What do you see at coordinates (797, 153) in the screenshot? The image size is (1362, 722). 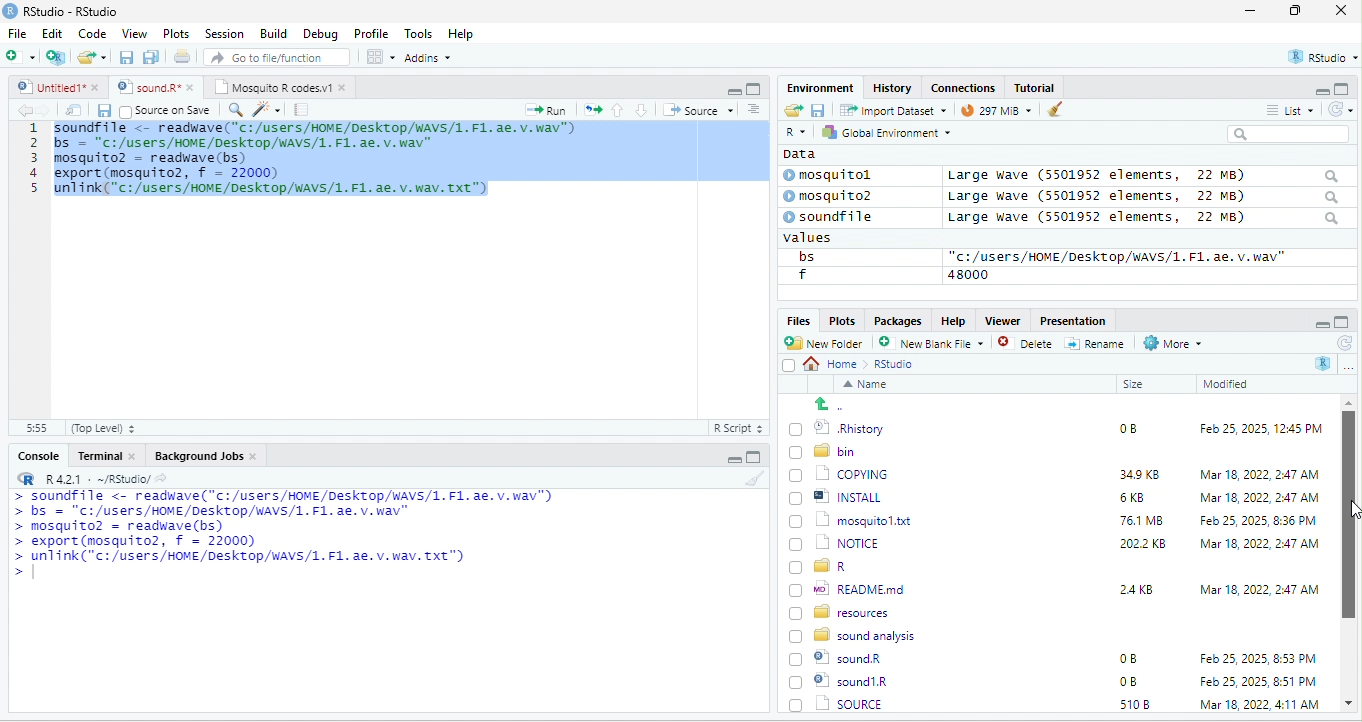 I see `data` at bounding box center [797, 153].